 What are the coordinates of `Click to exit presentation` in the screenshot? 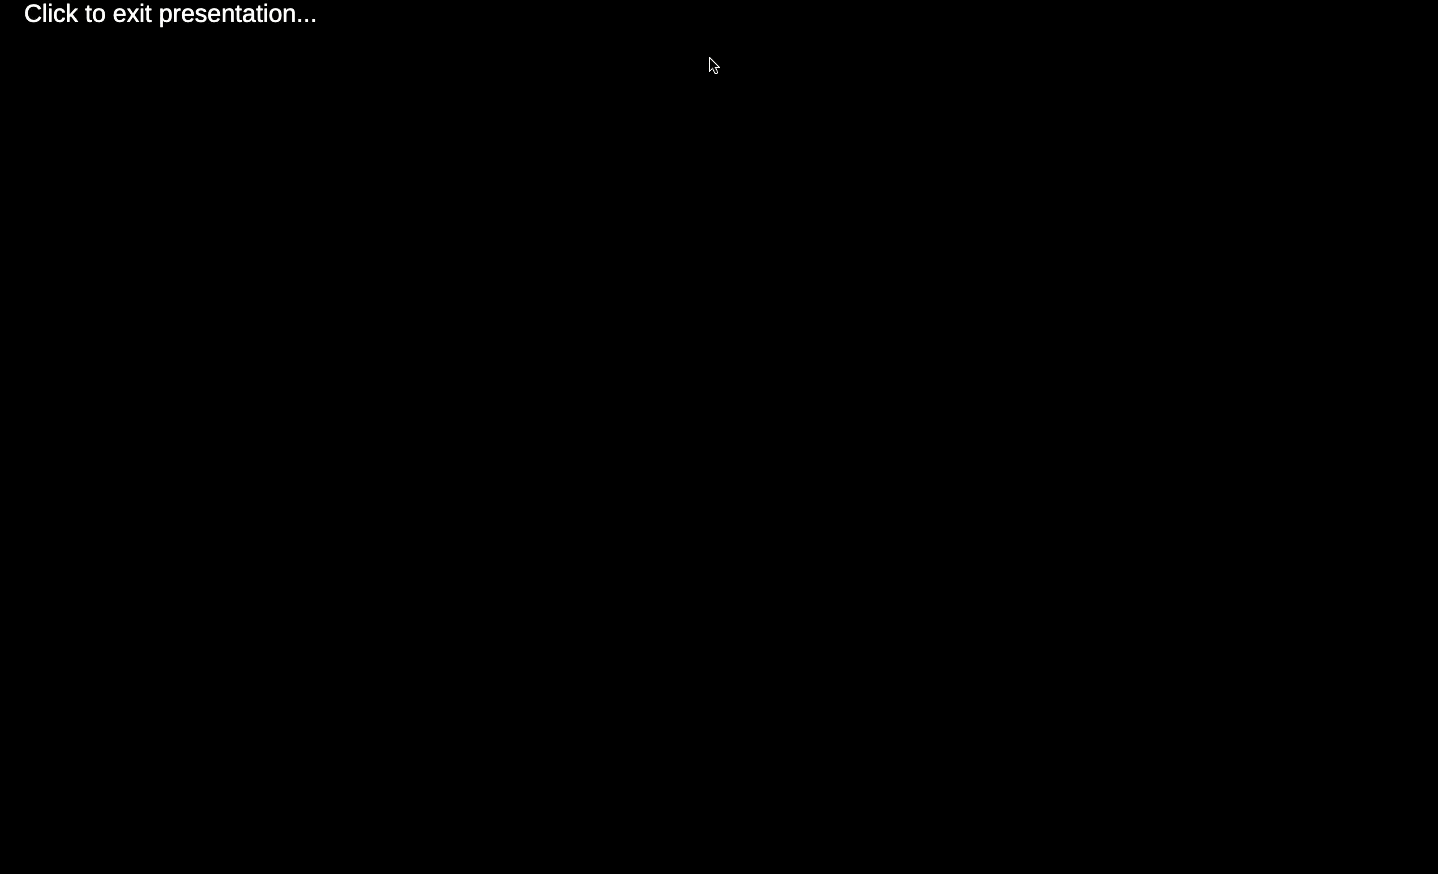 It's located at (175, 17).